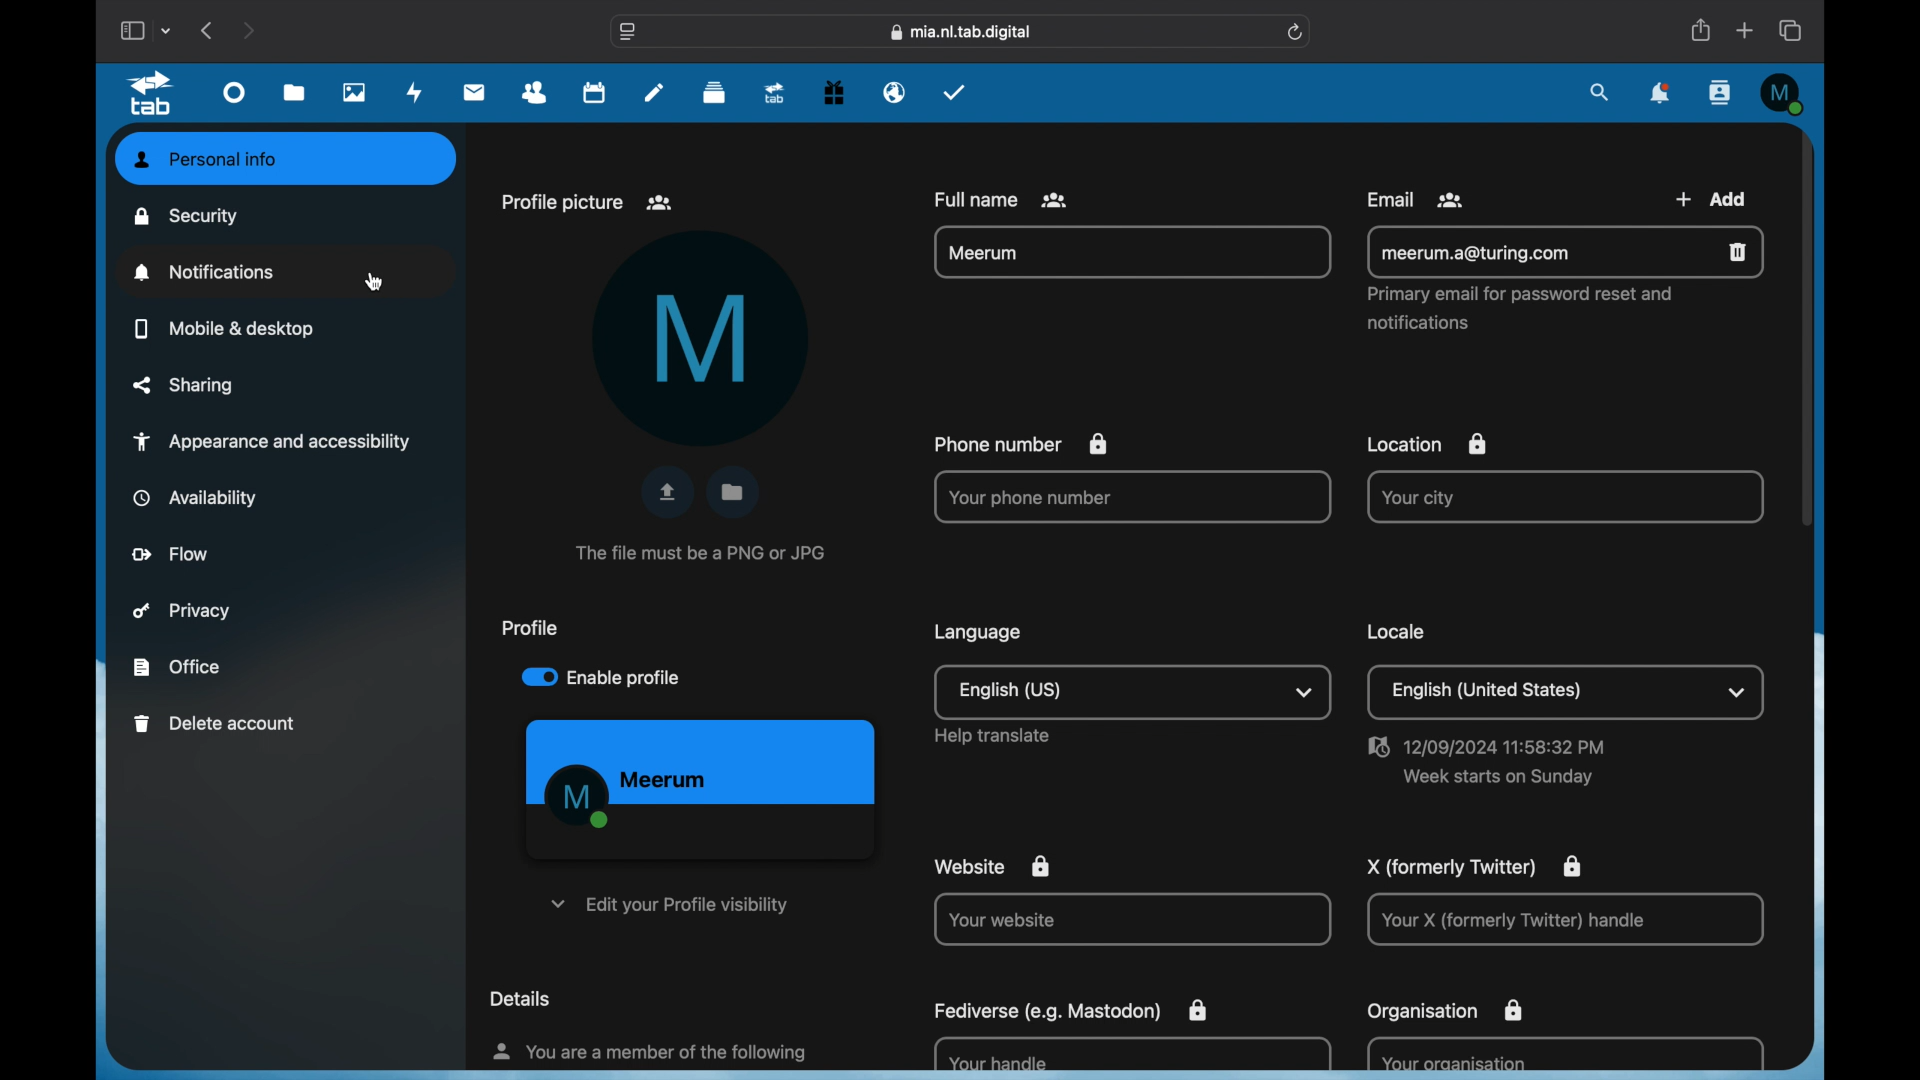  Describe the element at coordinates (833, 92) in the screenshot. I see `free trial` at that location.